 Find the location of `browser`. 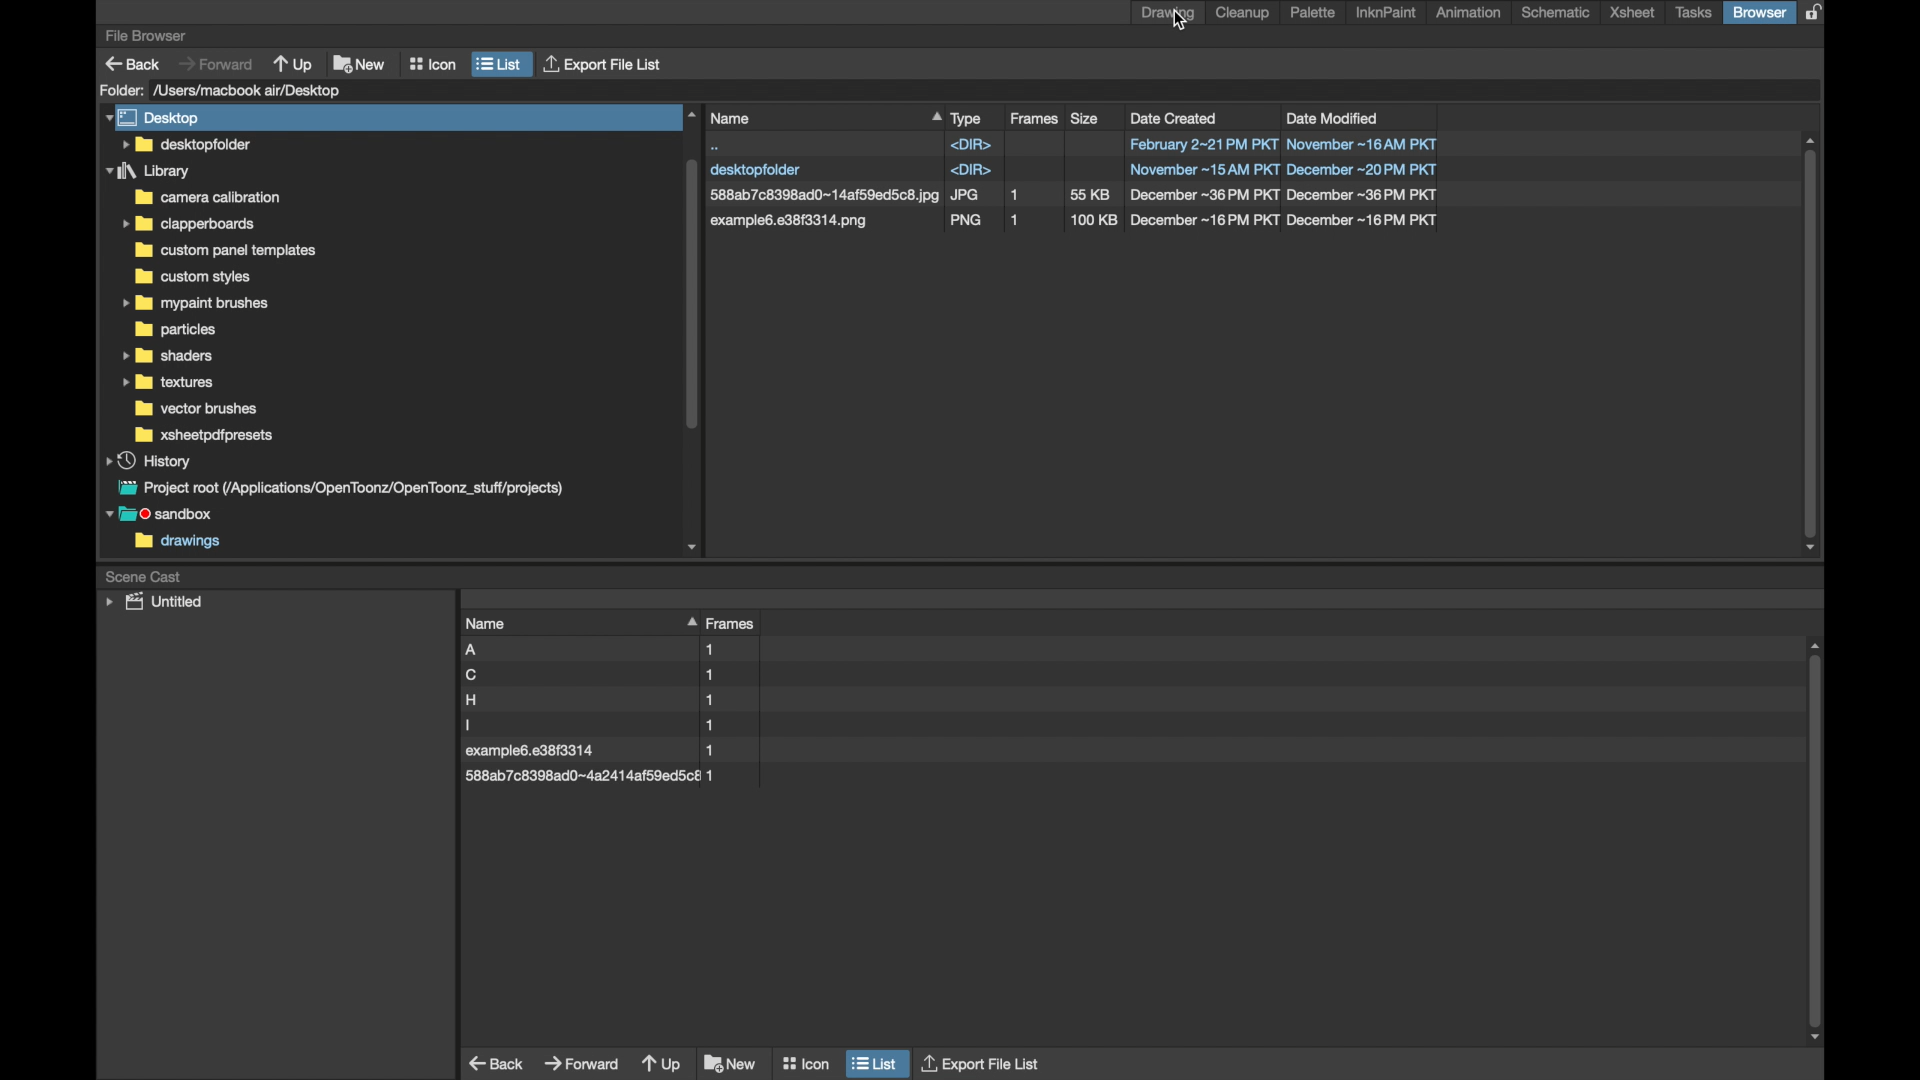

browser is located at coordinates (1759, 12).